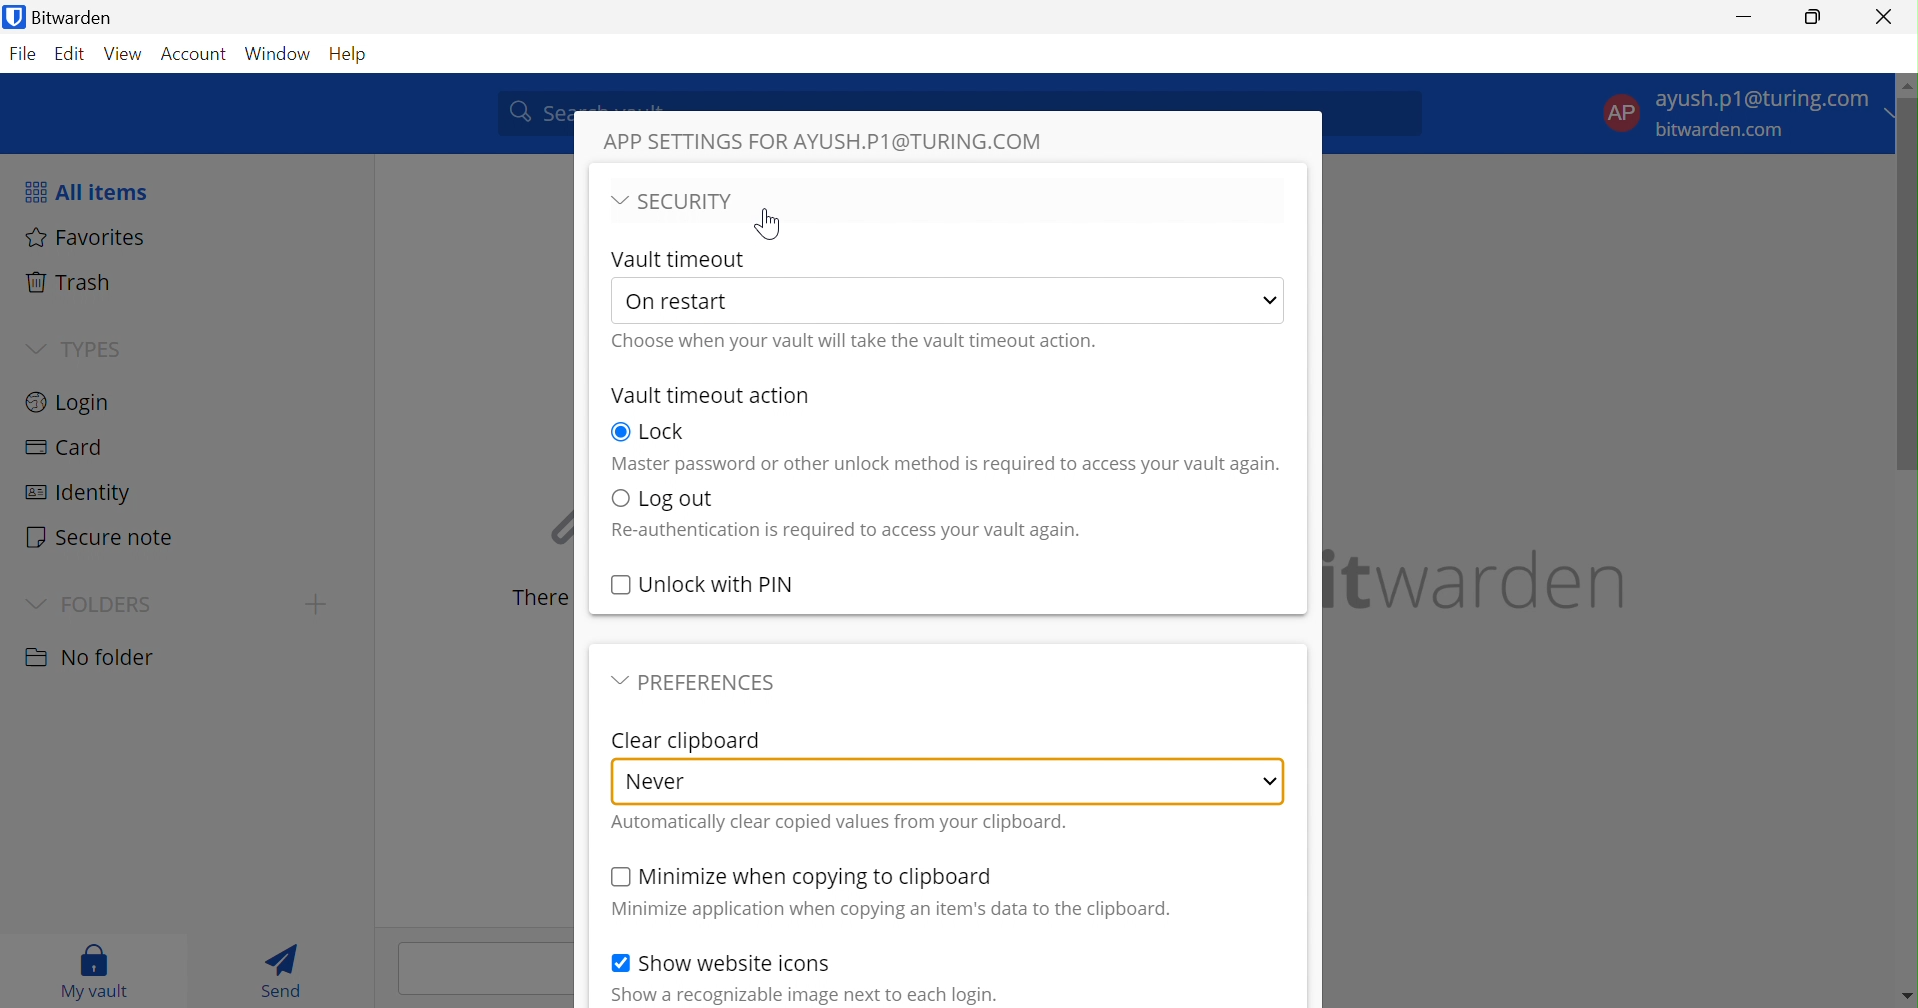 This screenshot has height=1008, width=1918. Describe the element at coordinates (89, 192) in the screenshot. I see `All items` at that location.